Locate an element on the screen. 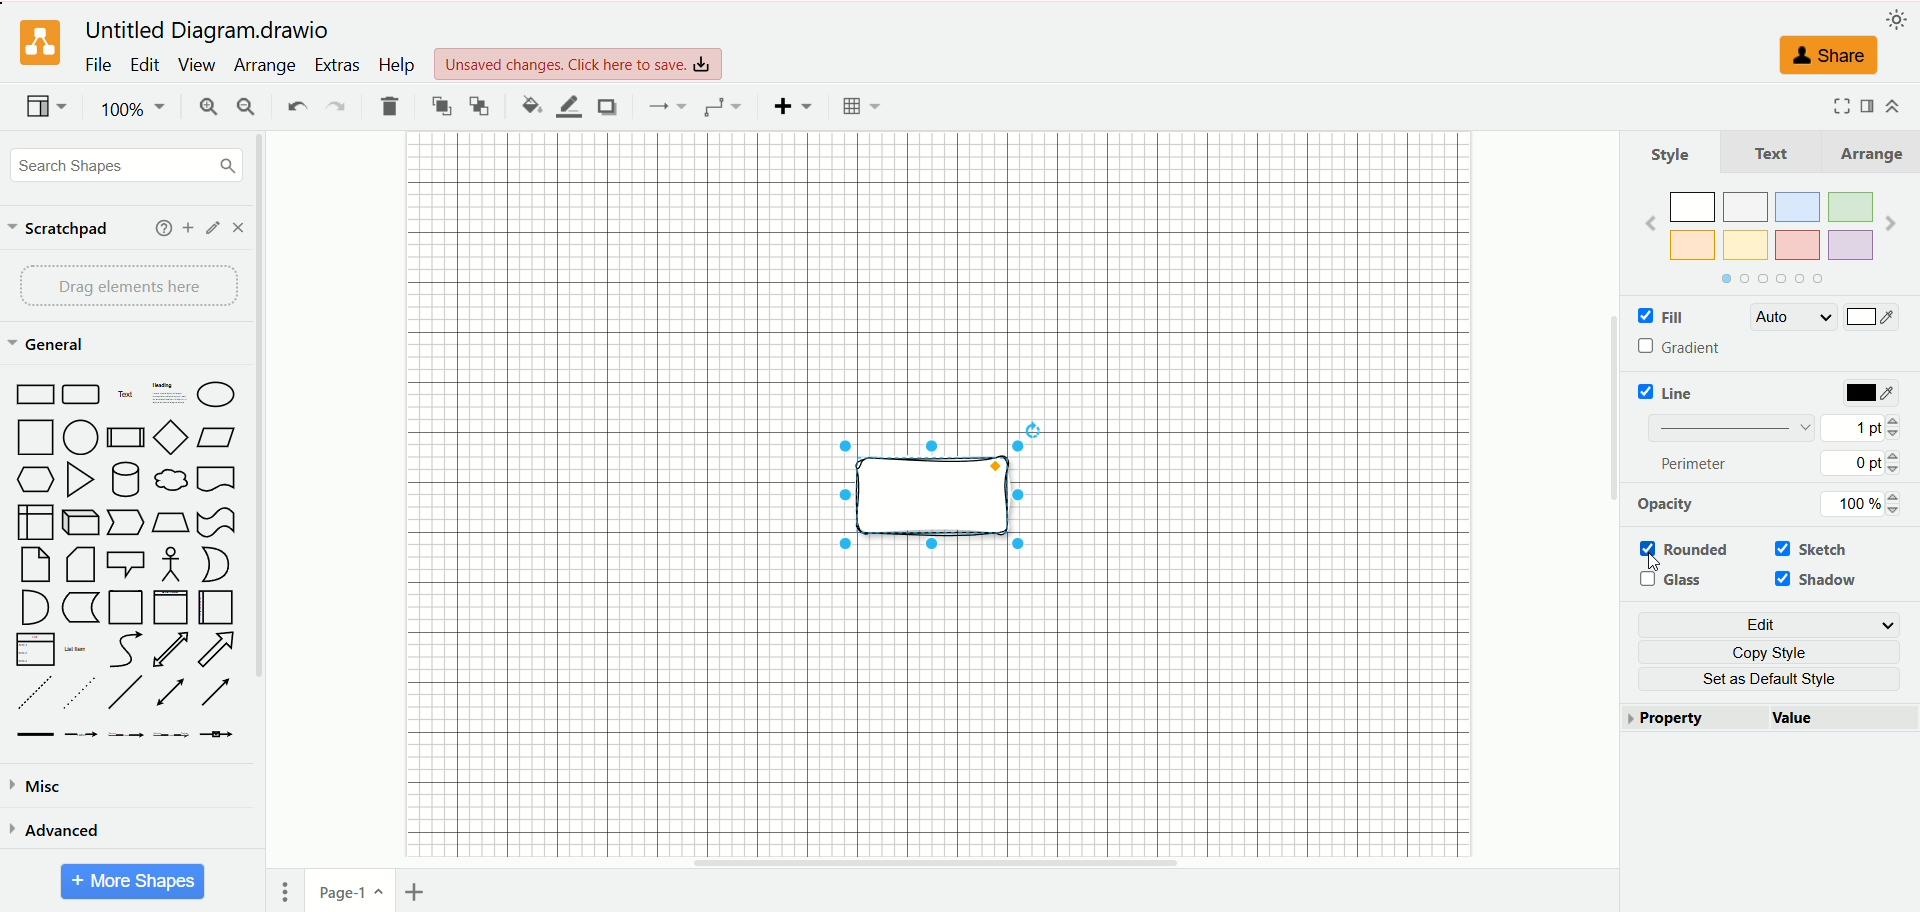 The height and width of the screenshot is (912, 1920). advanced is located at coordinates (55, 829).